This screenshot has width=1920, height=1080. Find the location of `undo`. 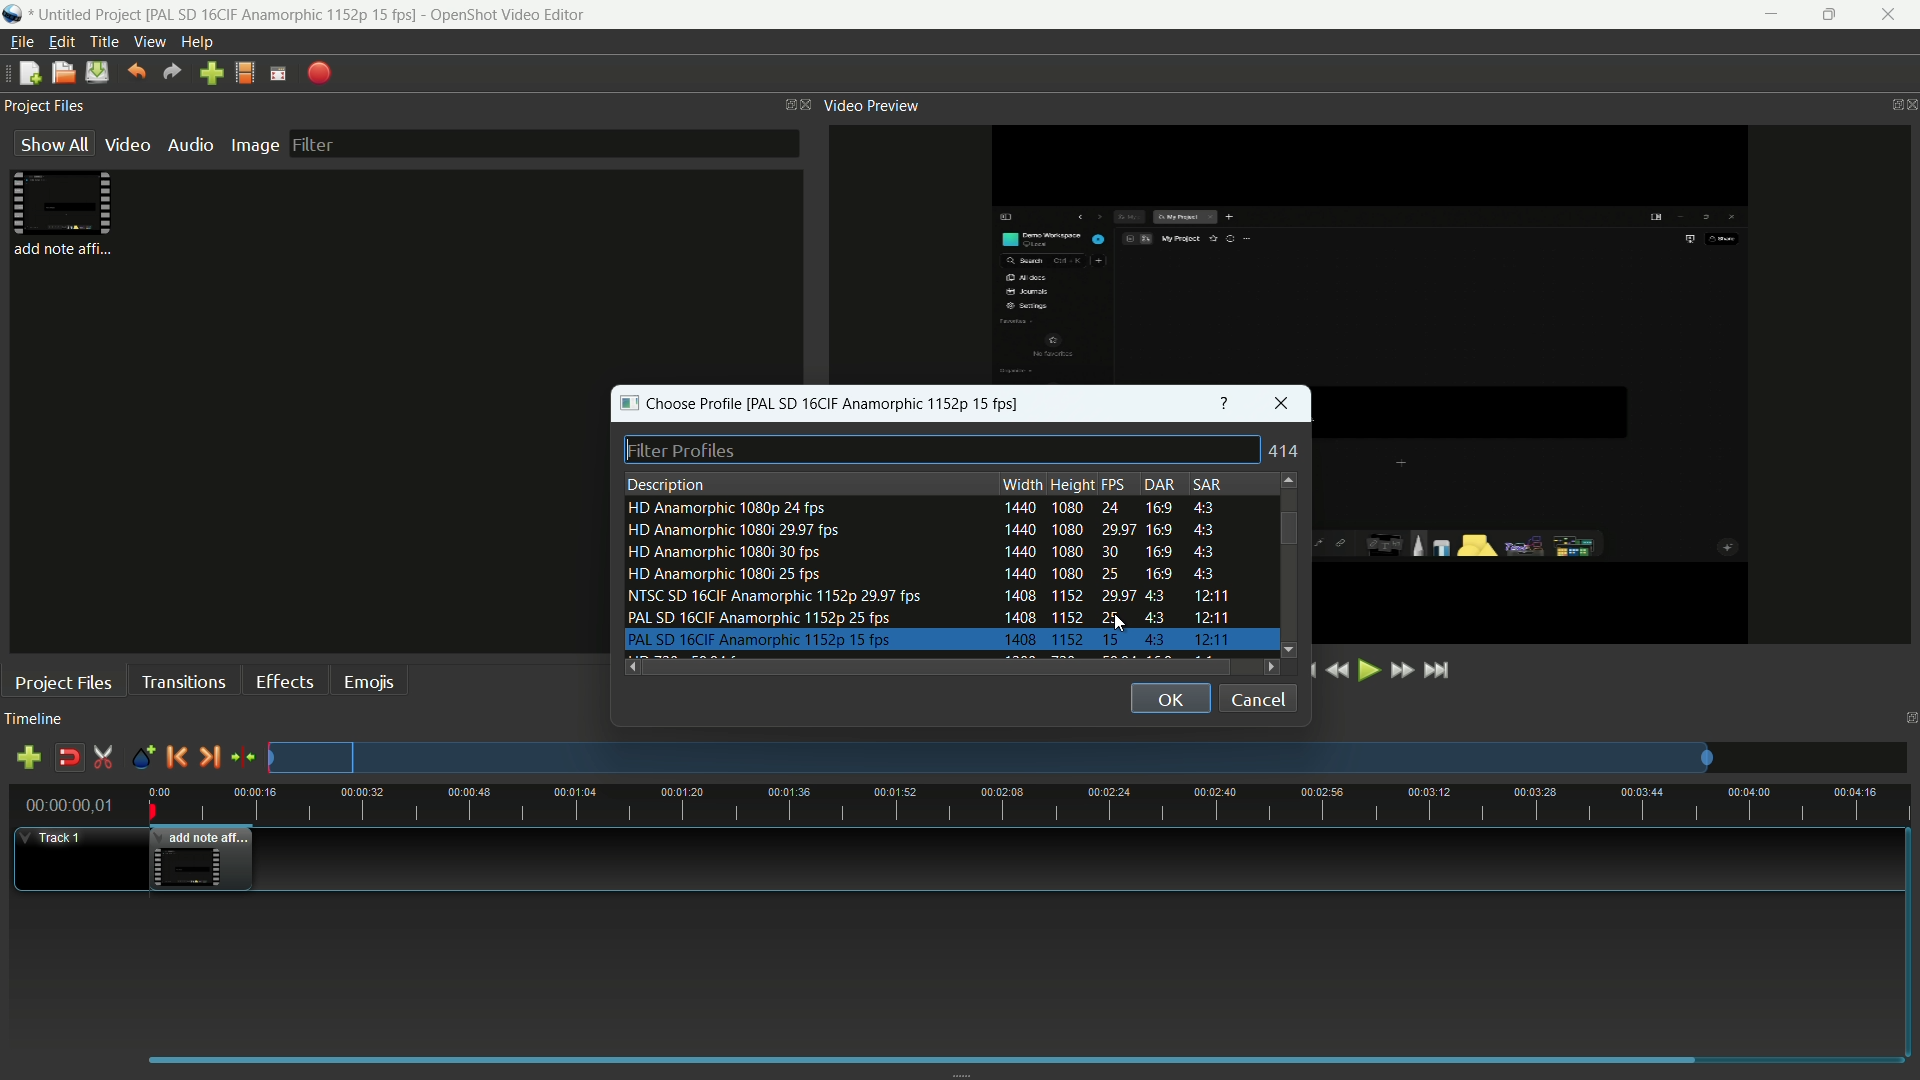

undo is located at coordinates (133, 73).